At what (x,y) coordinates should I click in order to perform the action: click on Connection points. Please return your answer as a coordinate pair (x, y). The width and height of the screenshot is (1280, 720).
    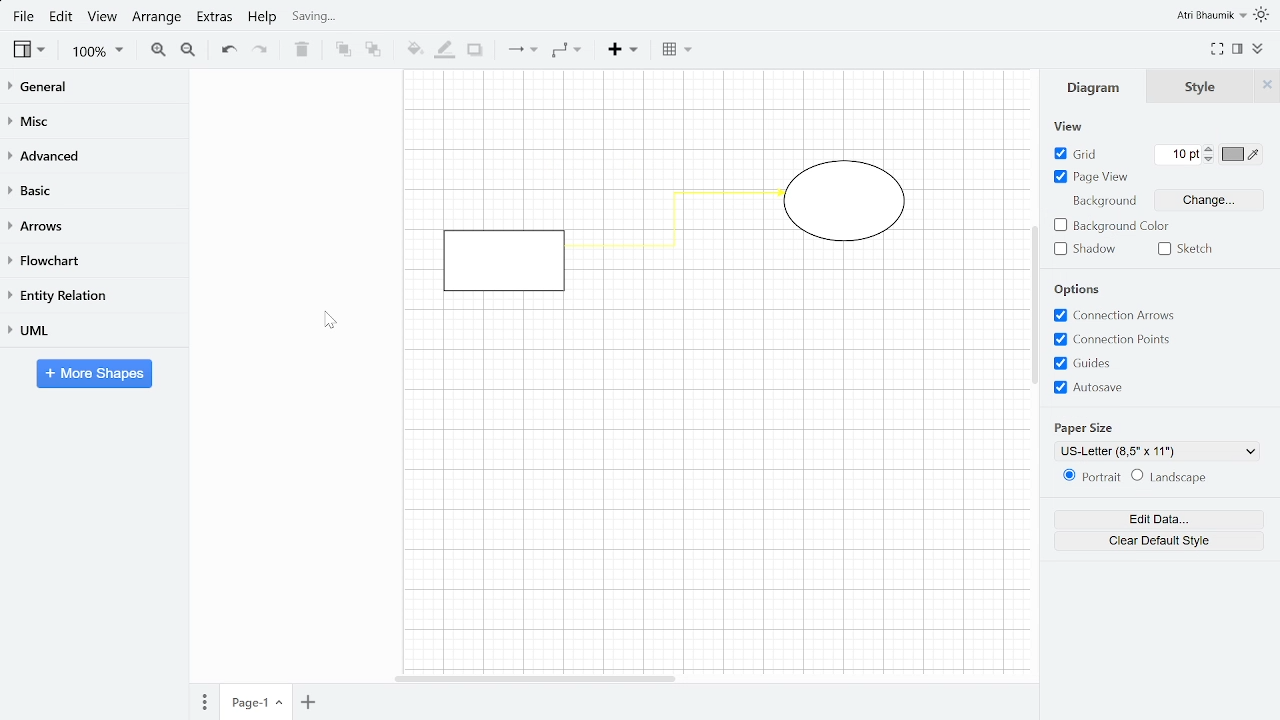
    Looking at the image, I should click on (1116, 340).